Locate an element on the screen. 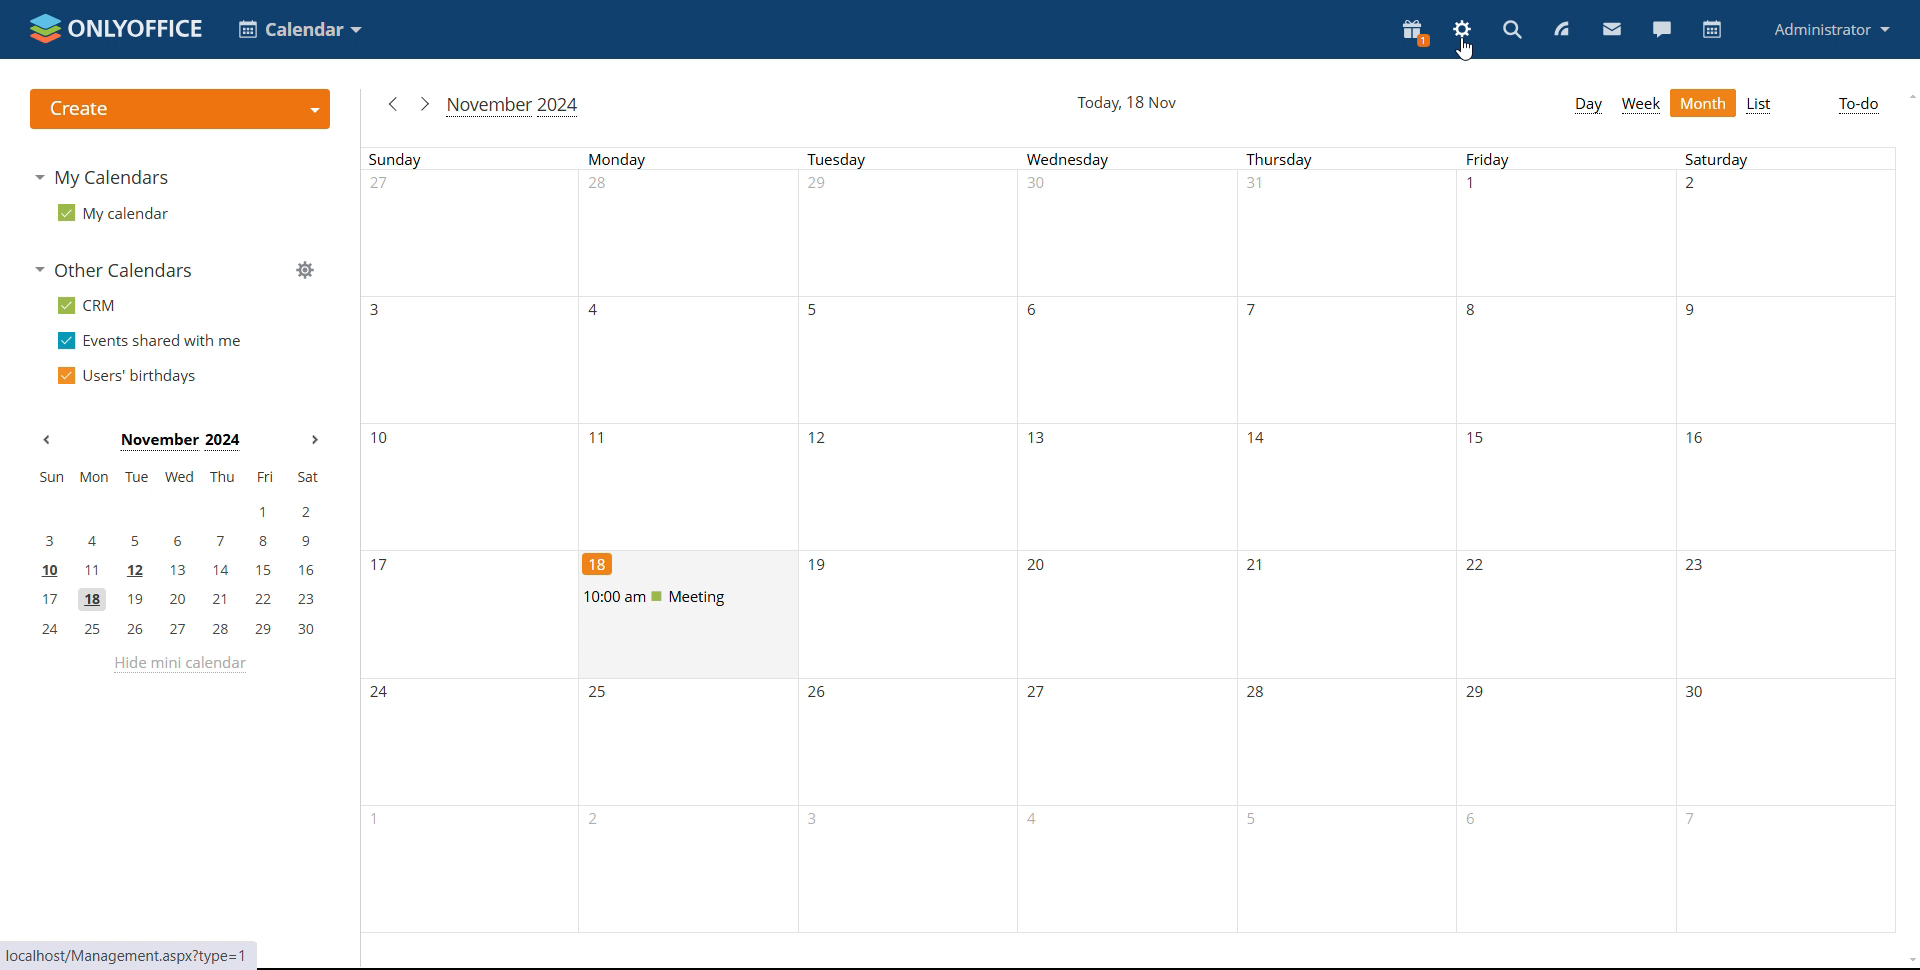  week view is located at coordinates (1640, 103).